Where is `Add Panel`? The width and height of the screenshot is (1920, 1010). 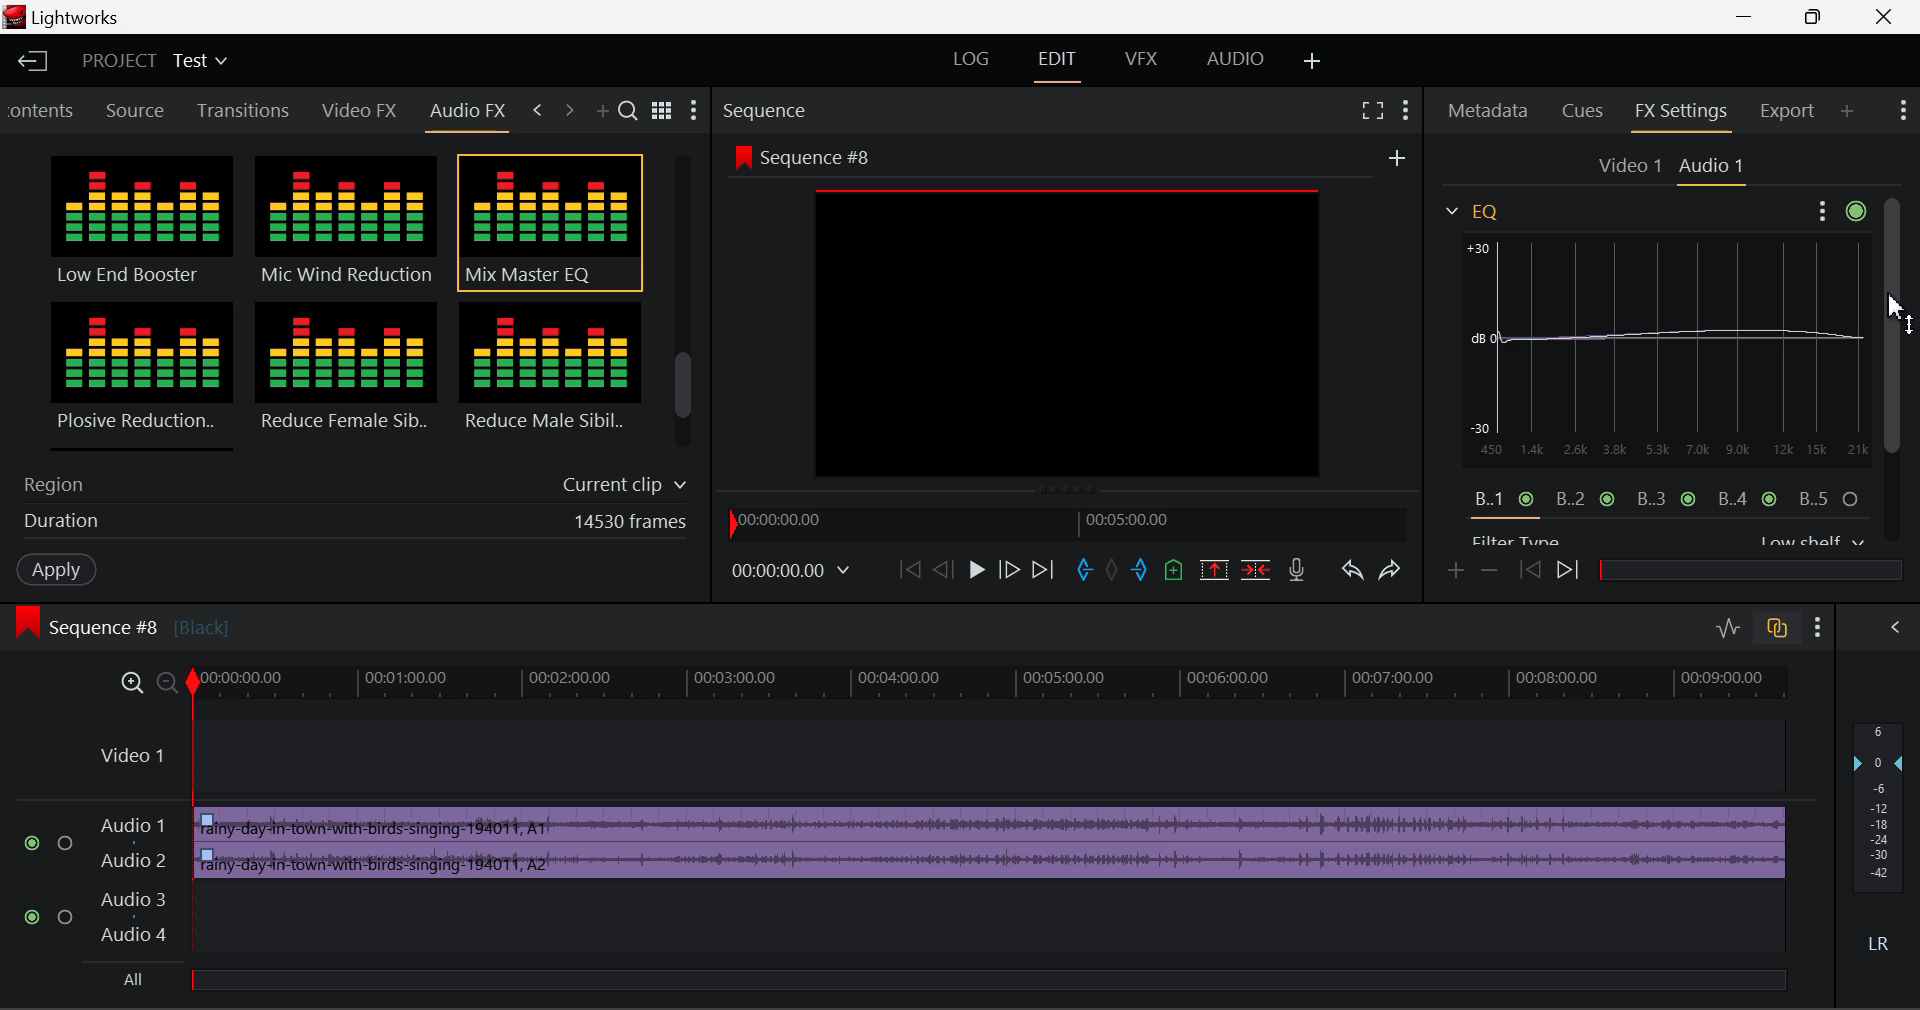 Add Panel is located at coordinates (605, 113).